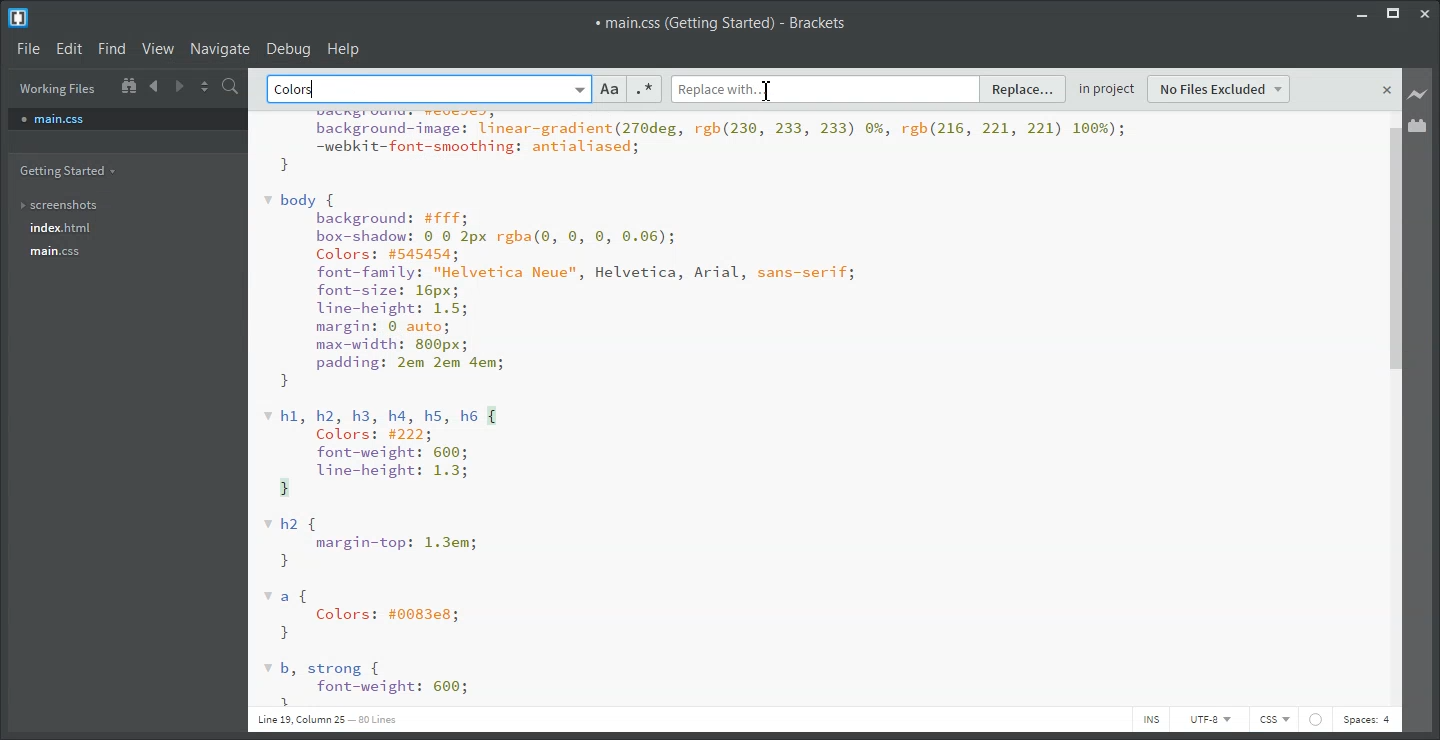 Image resolution: width=1440 pixels, height=740 pixels. Describe the element at coordinates (1024, 90) in the screenshot. I see `Replace` at that location.